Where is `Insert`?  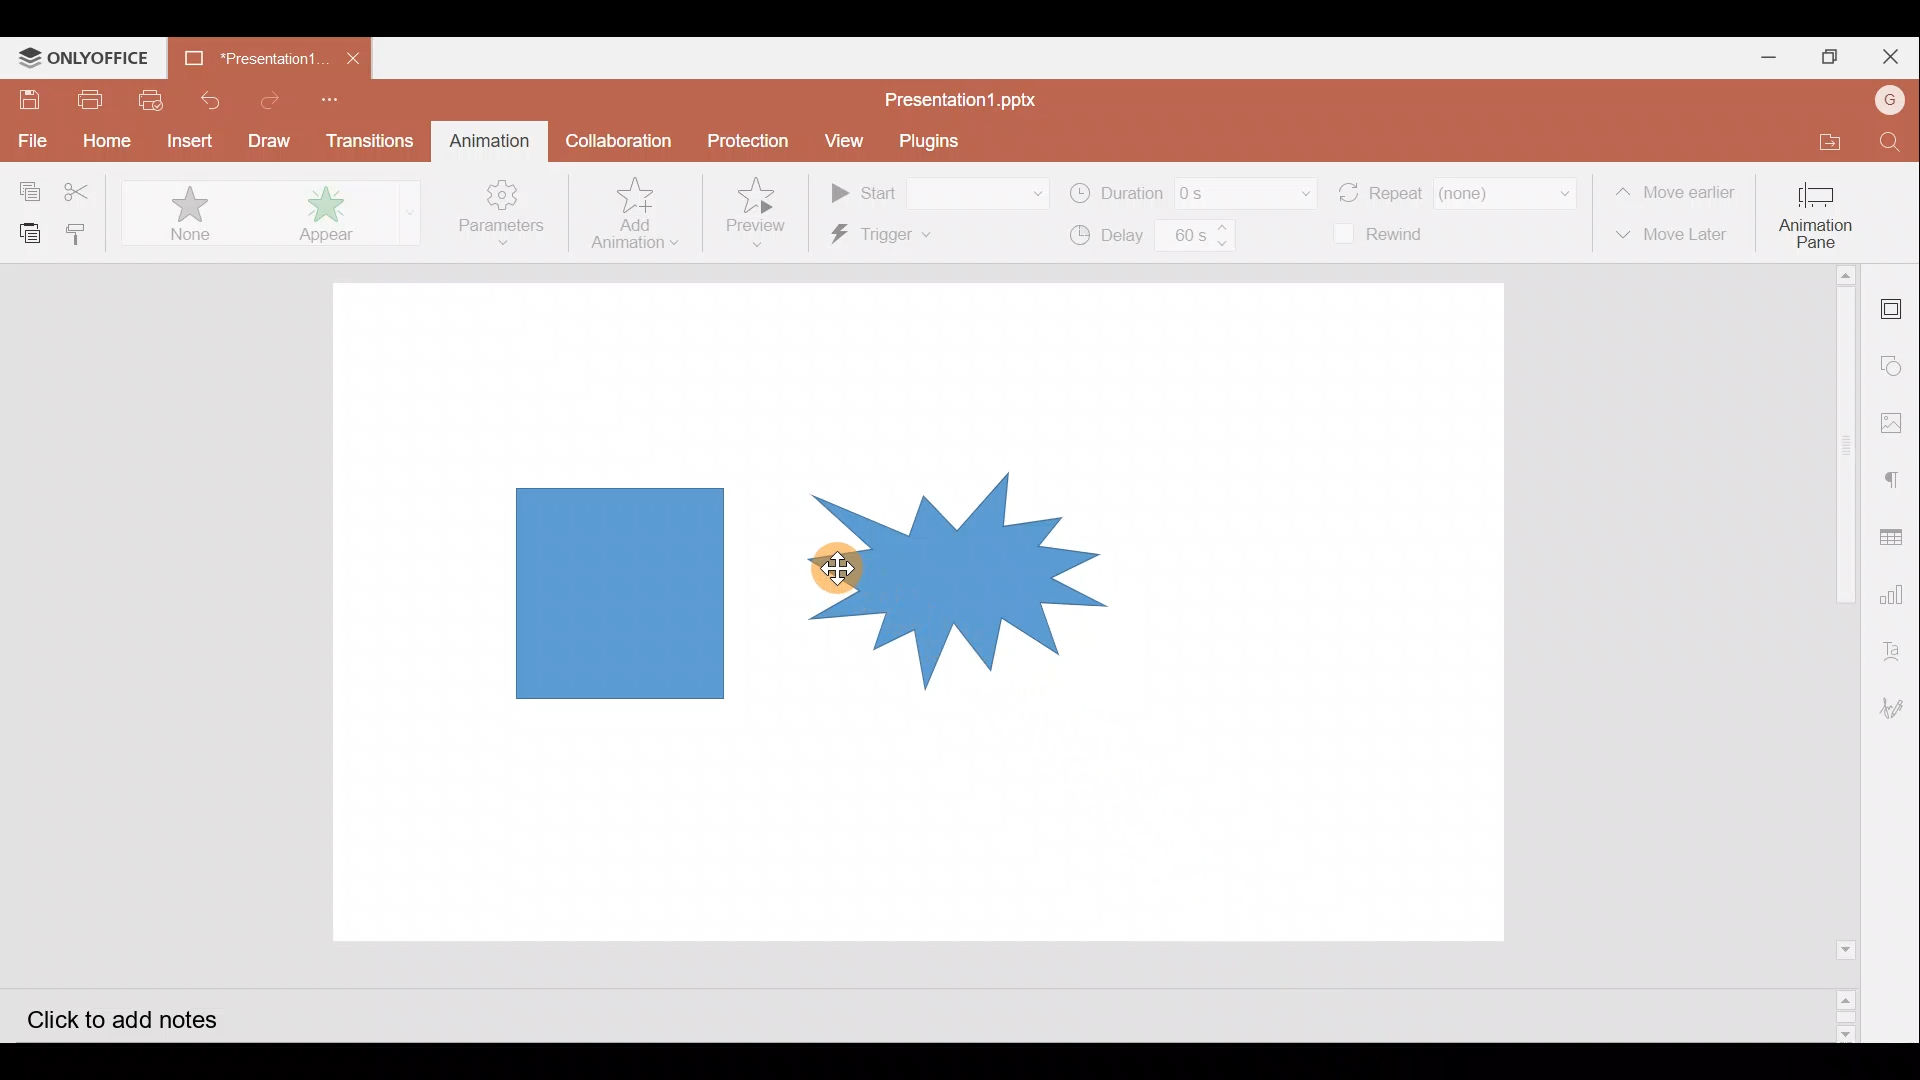
Insert is located at coordinates (185, 140).